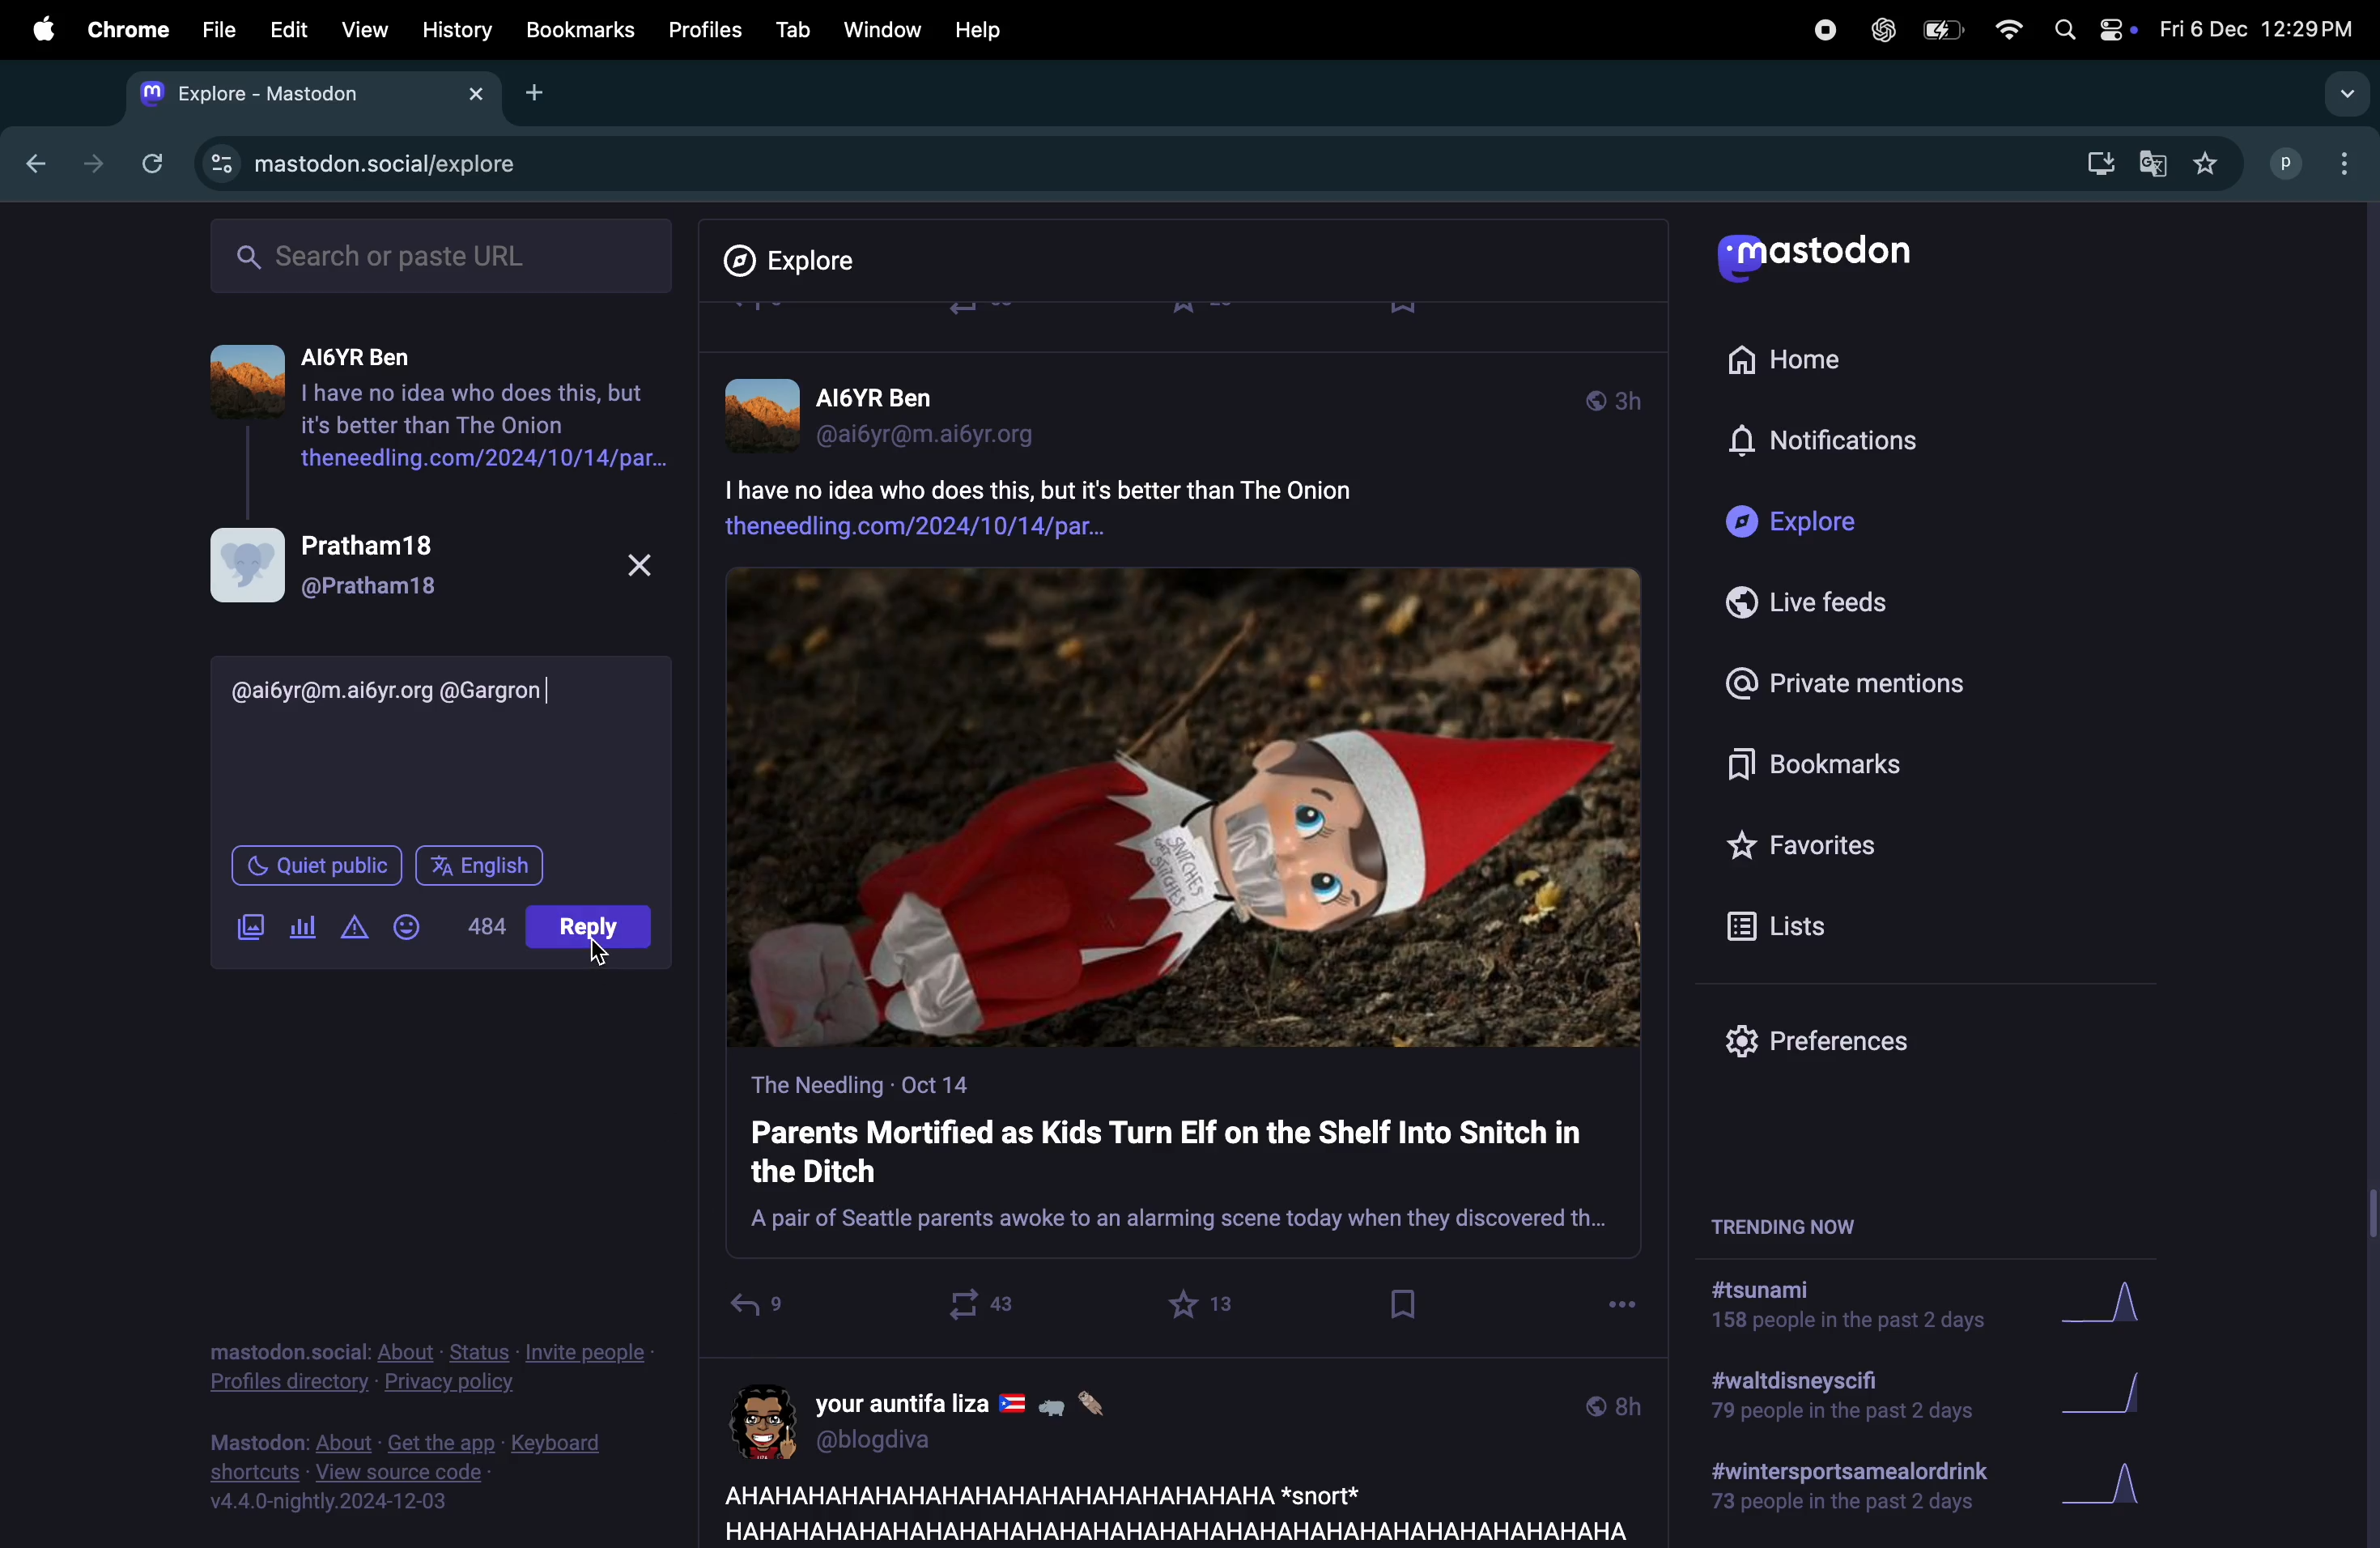 The height and width of the screenshot is (1548, 2380). What do you see at coordinates (359, 31) in the screenshot?
I see `view` at bounding box center [359, 31].